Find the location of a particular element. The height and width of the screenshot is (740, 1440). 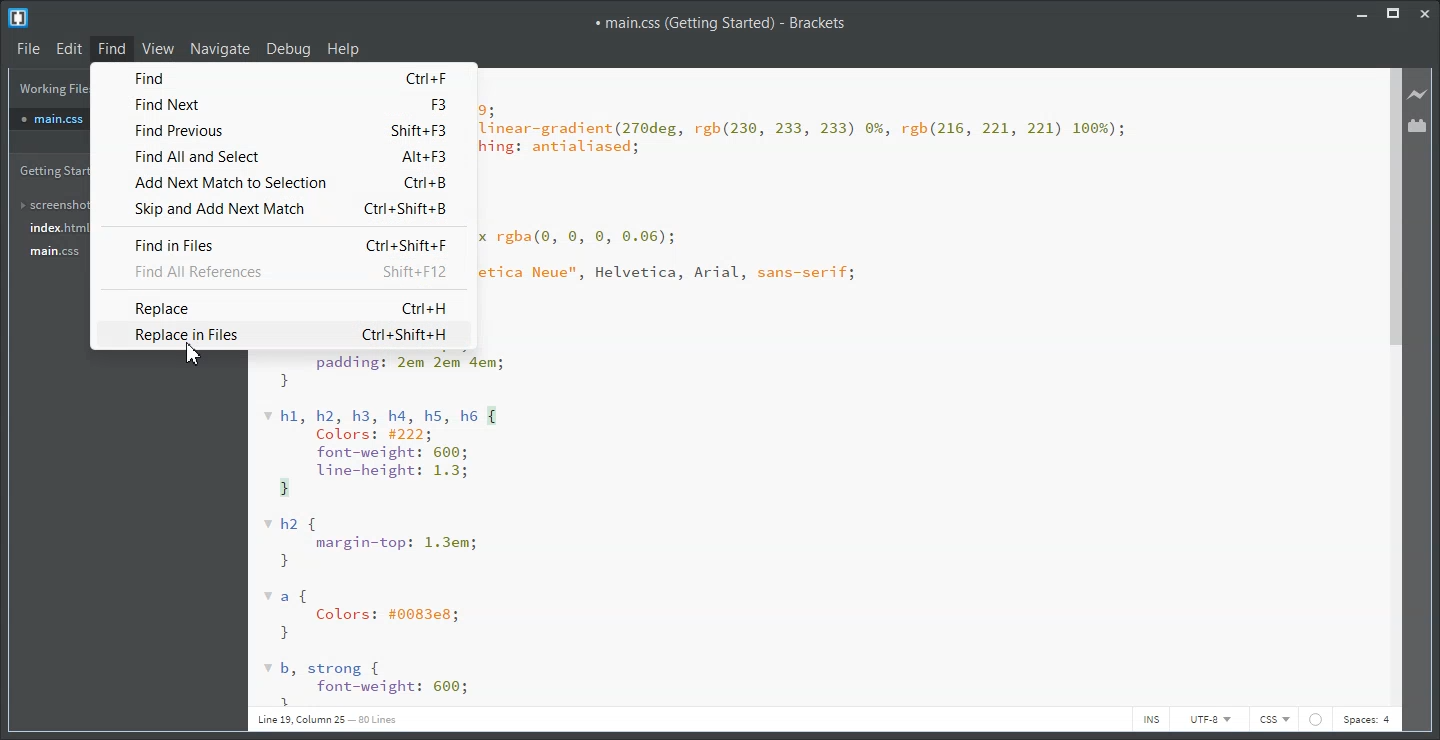

File is located at coordinates (27, 47).